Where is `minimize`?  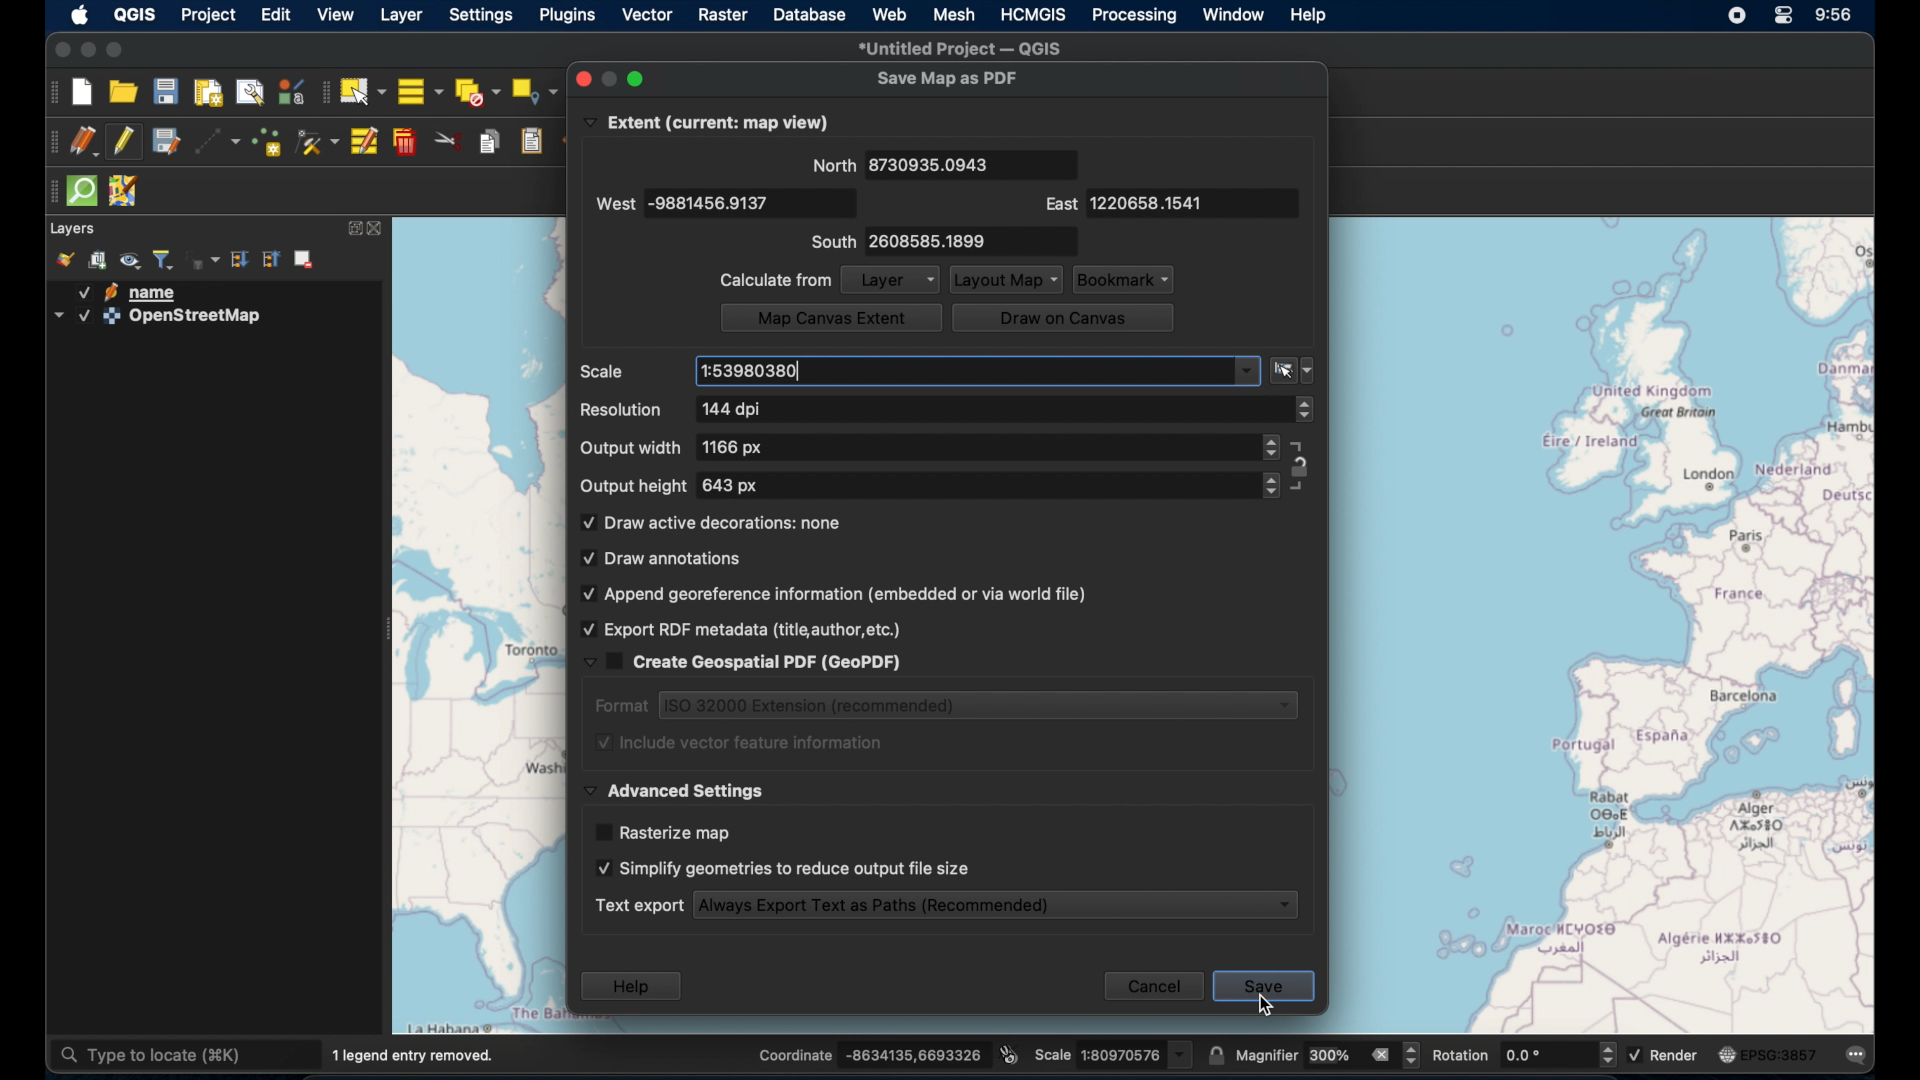 minimize is located at coordinates (89, 51).